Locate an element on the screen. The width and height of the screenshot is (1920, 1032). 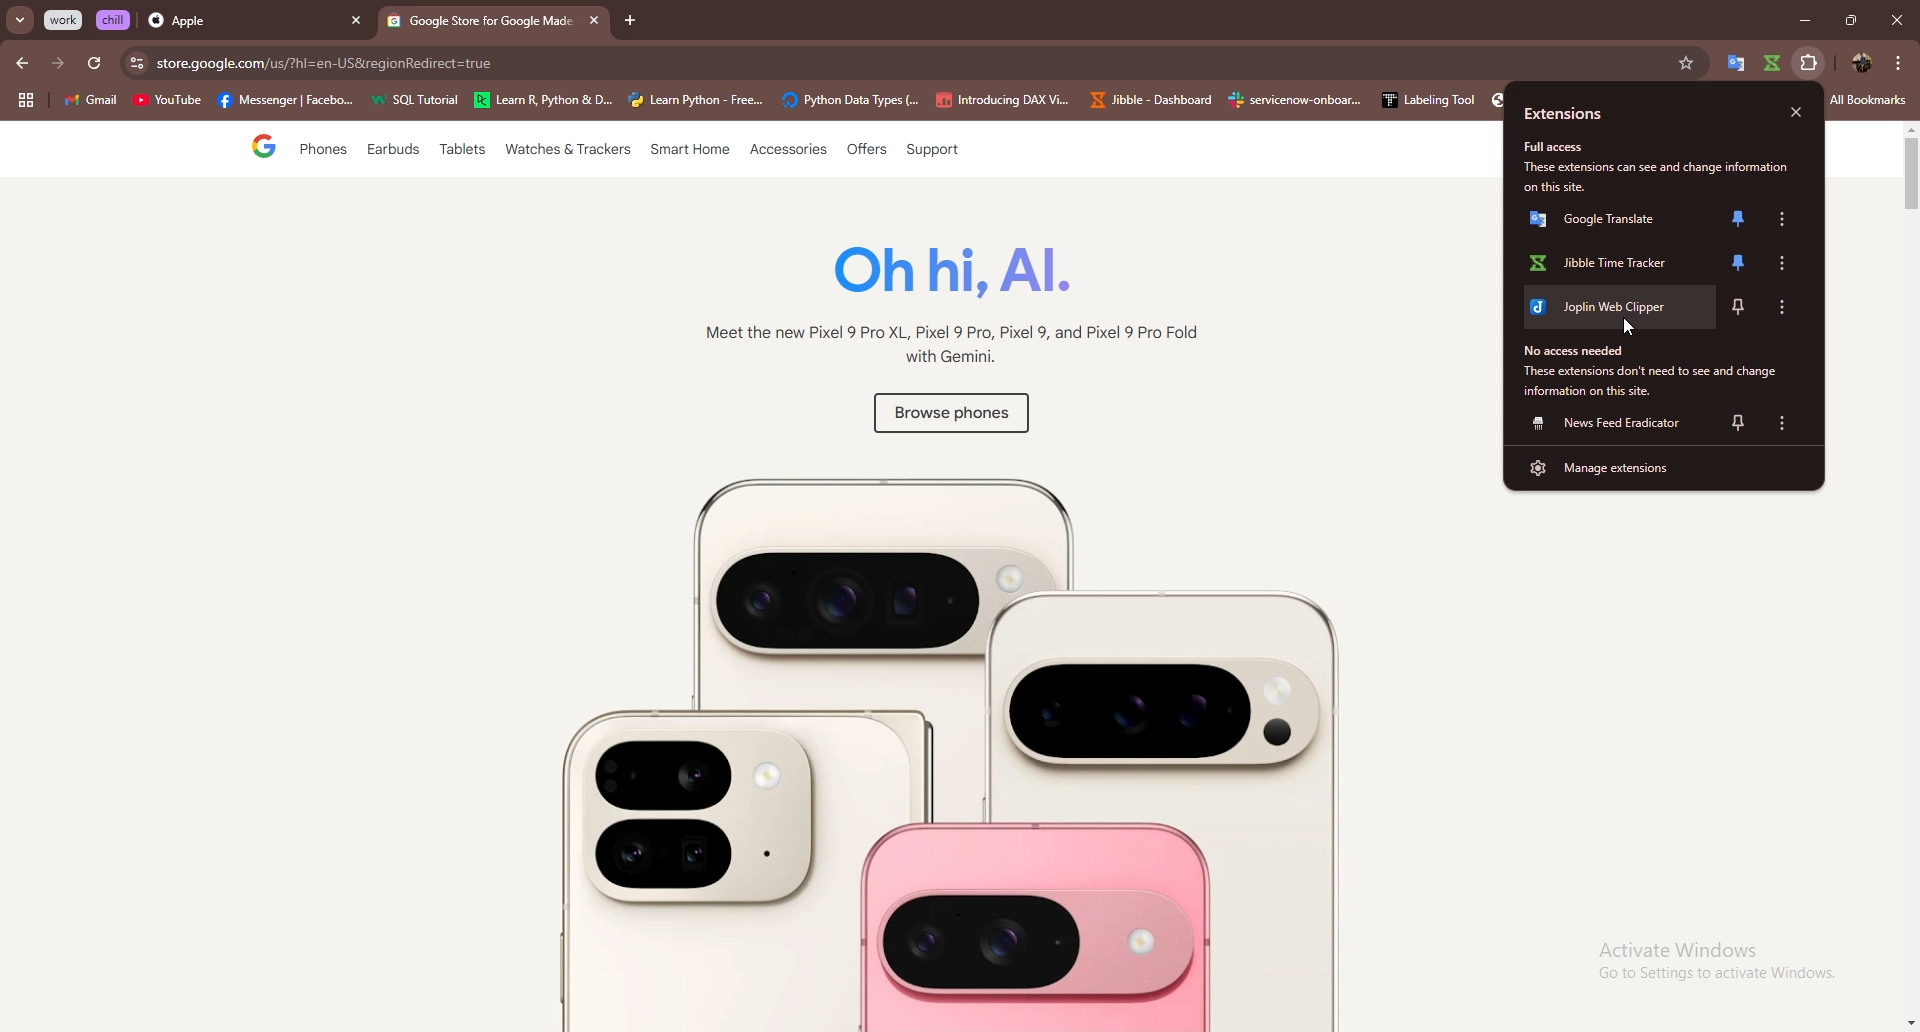
Jibble - Dashboard is located at coordinates (1147, 100).